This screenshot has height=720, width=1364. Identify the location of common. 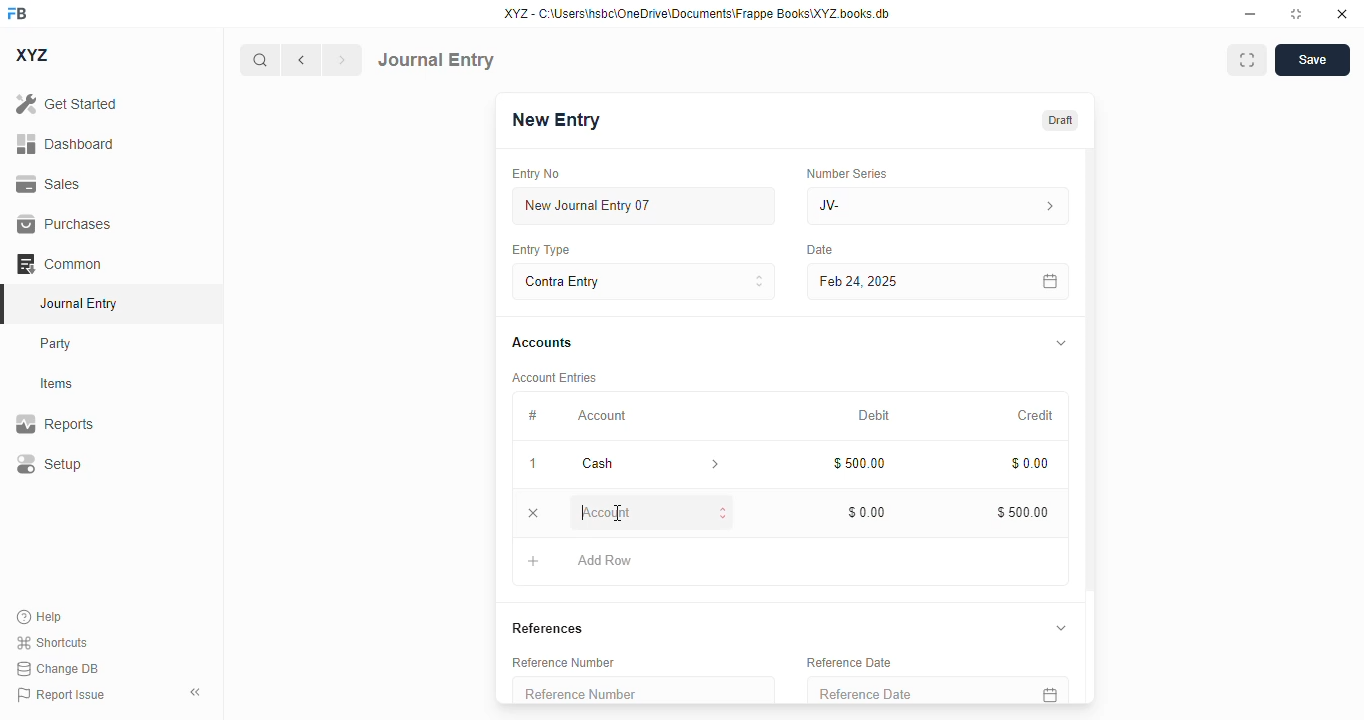
(59, 263).